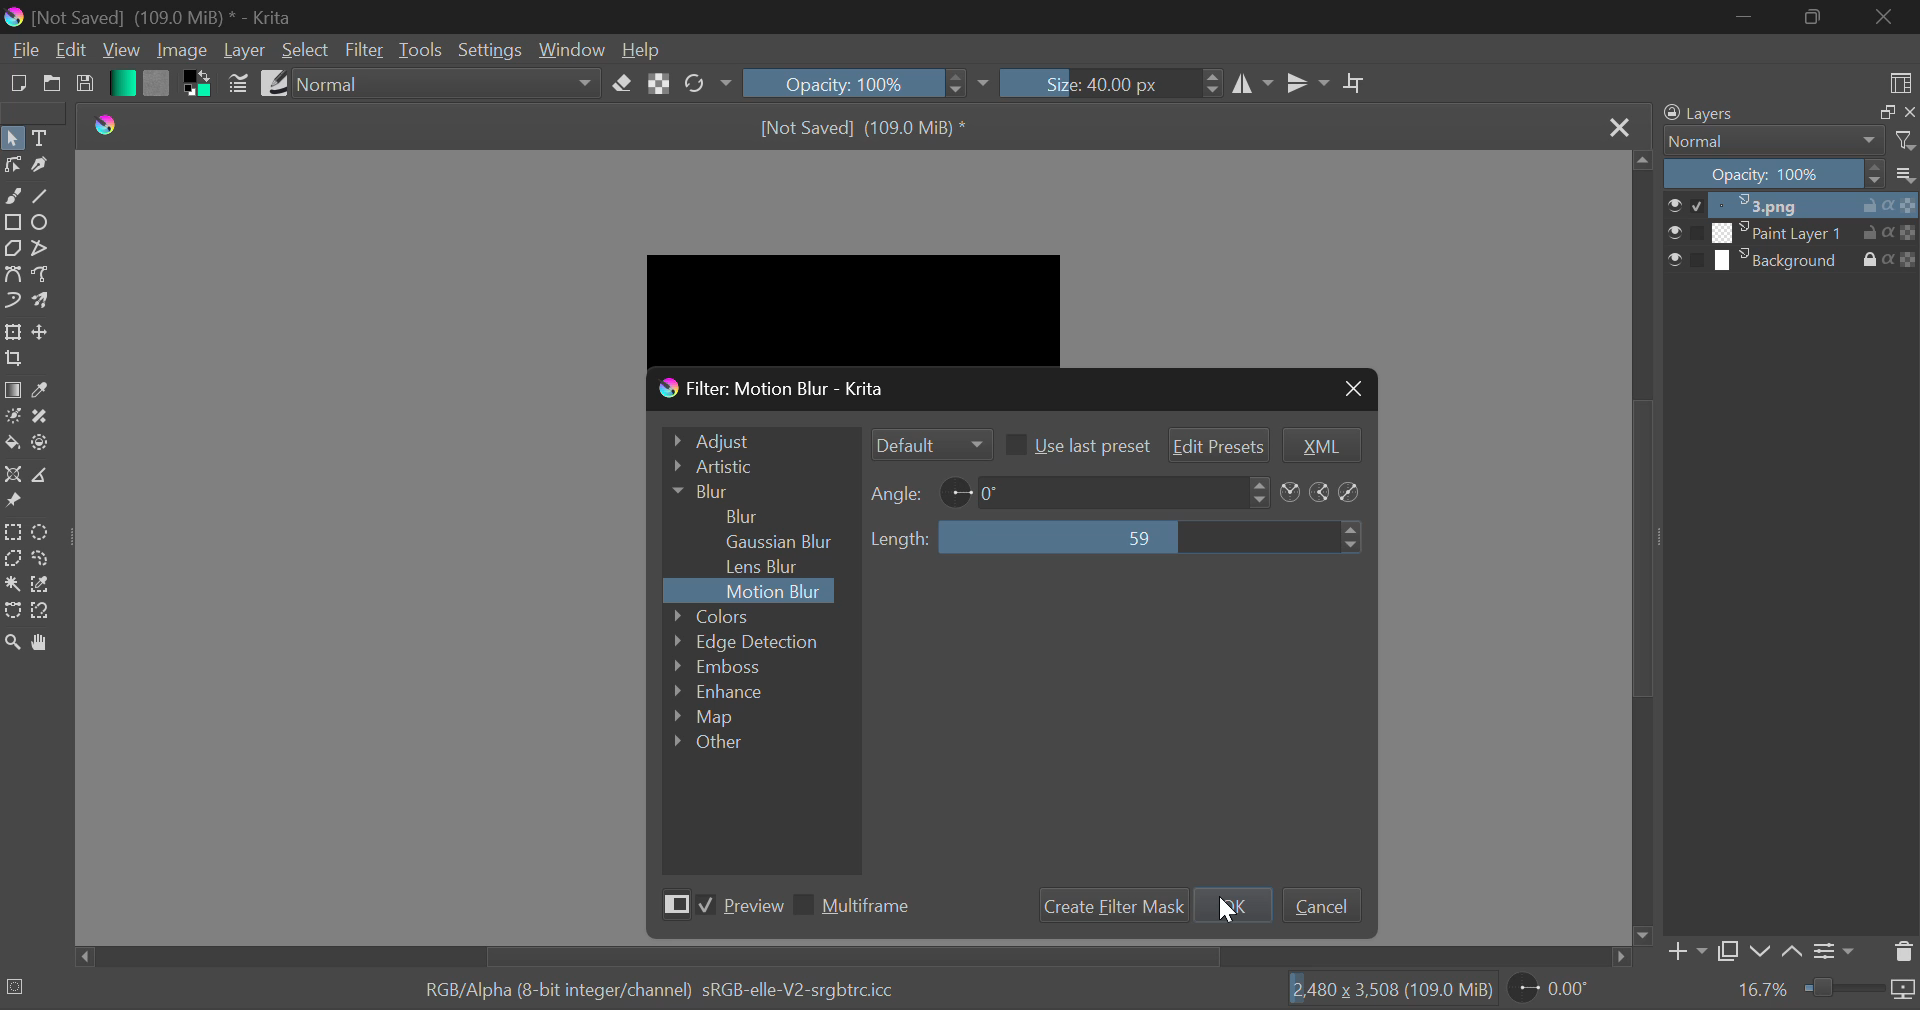  I want to click on Zoom, so click(16, 645).